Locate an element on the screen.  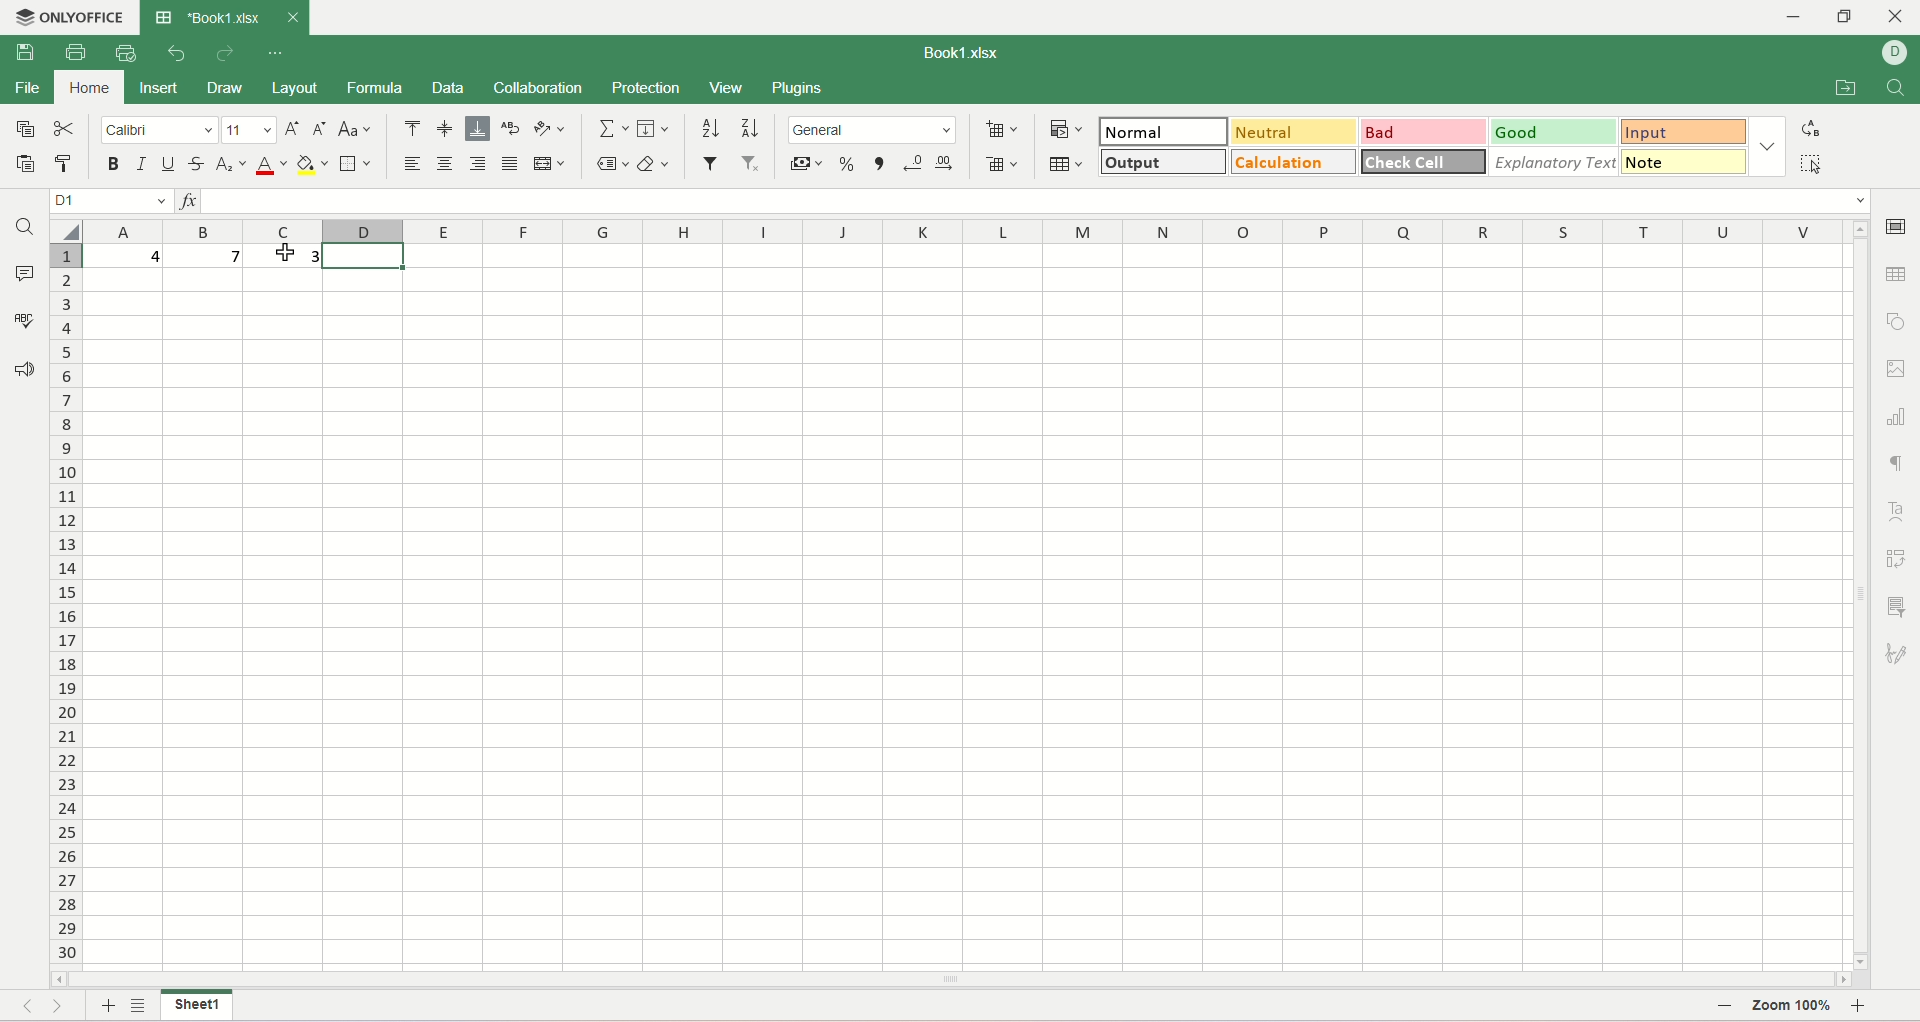
align top is located at coordinates (413, 129).